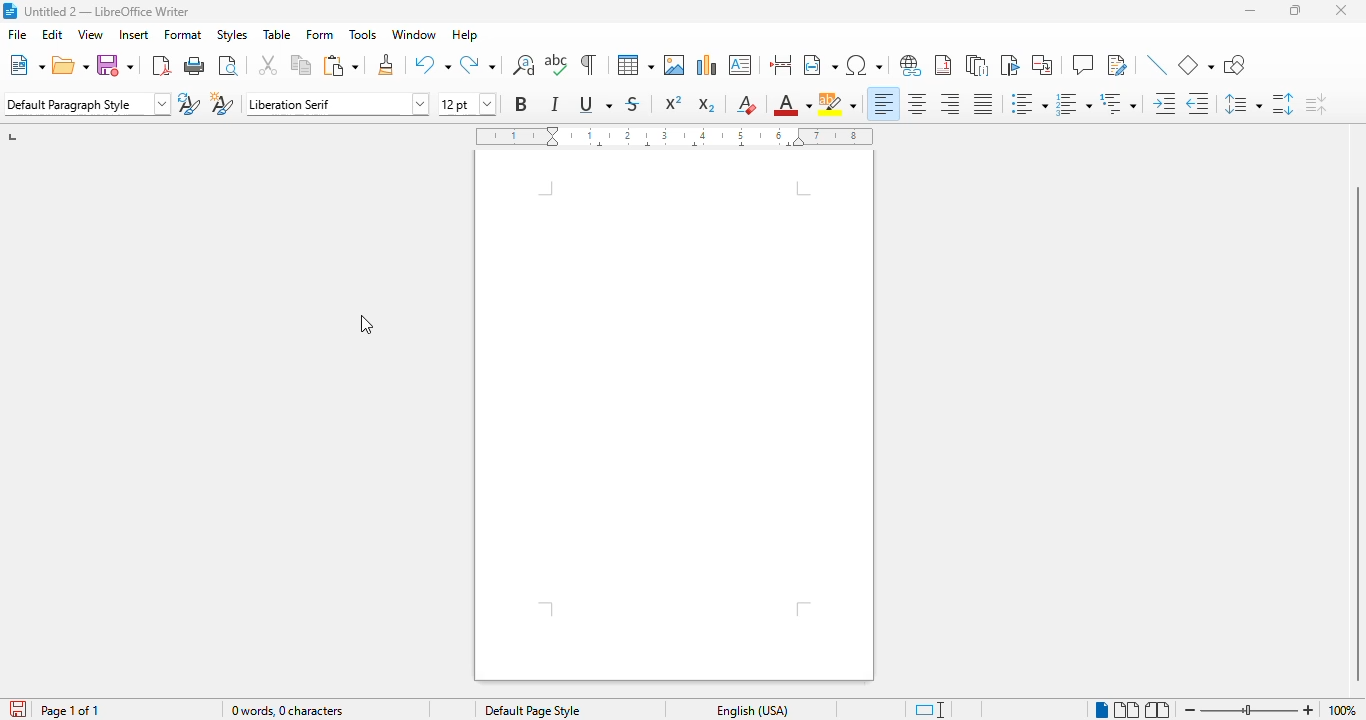 The height and width of the screenshot is (720, 1366). I want to click on insert text box, so click(741, 65).